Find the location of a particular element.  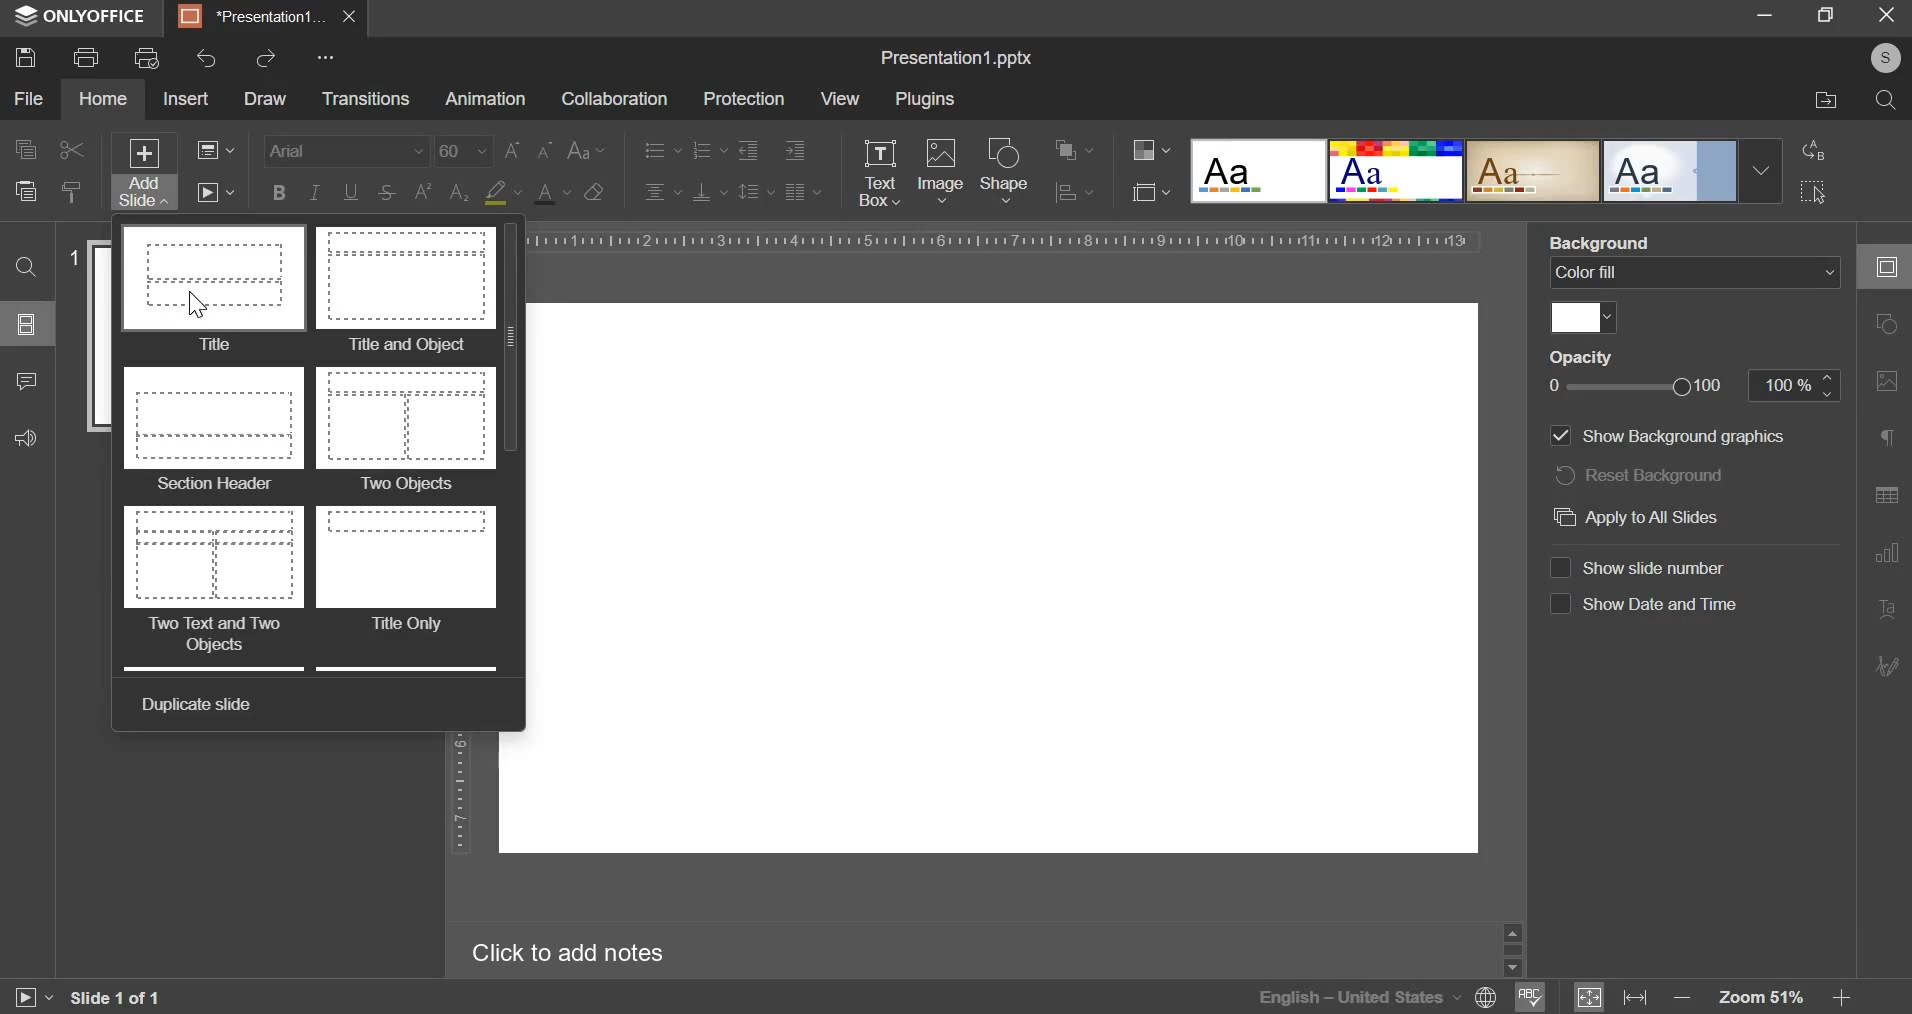

apply to all slides is located at coordinates (1637, 517).